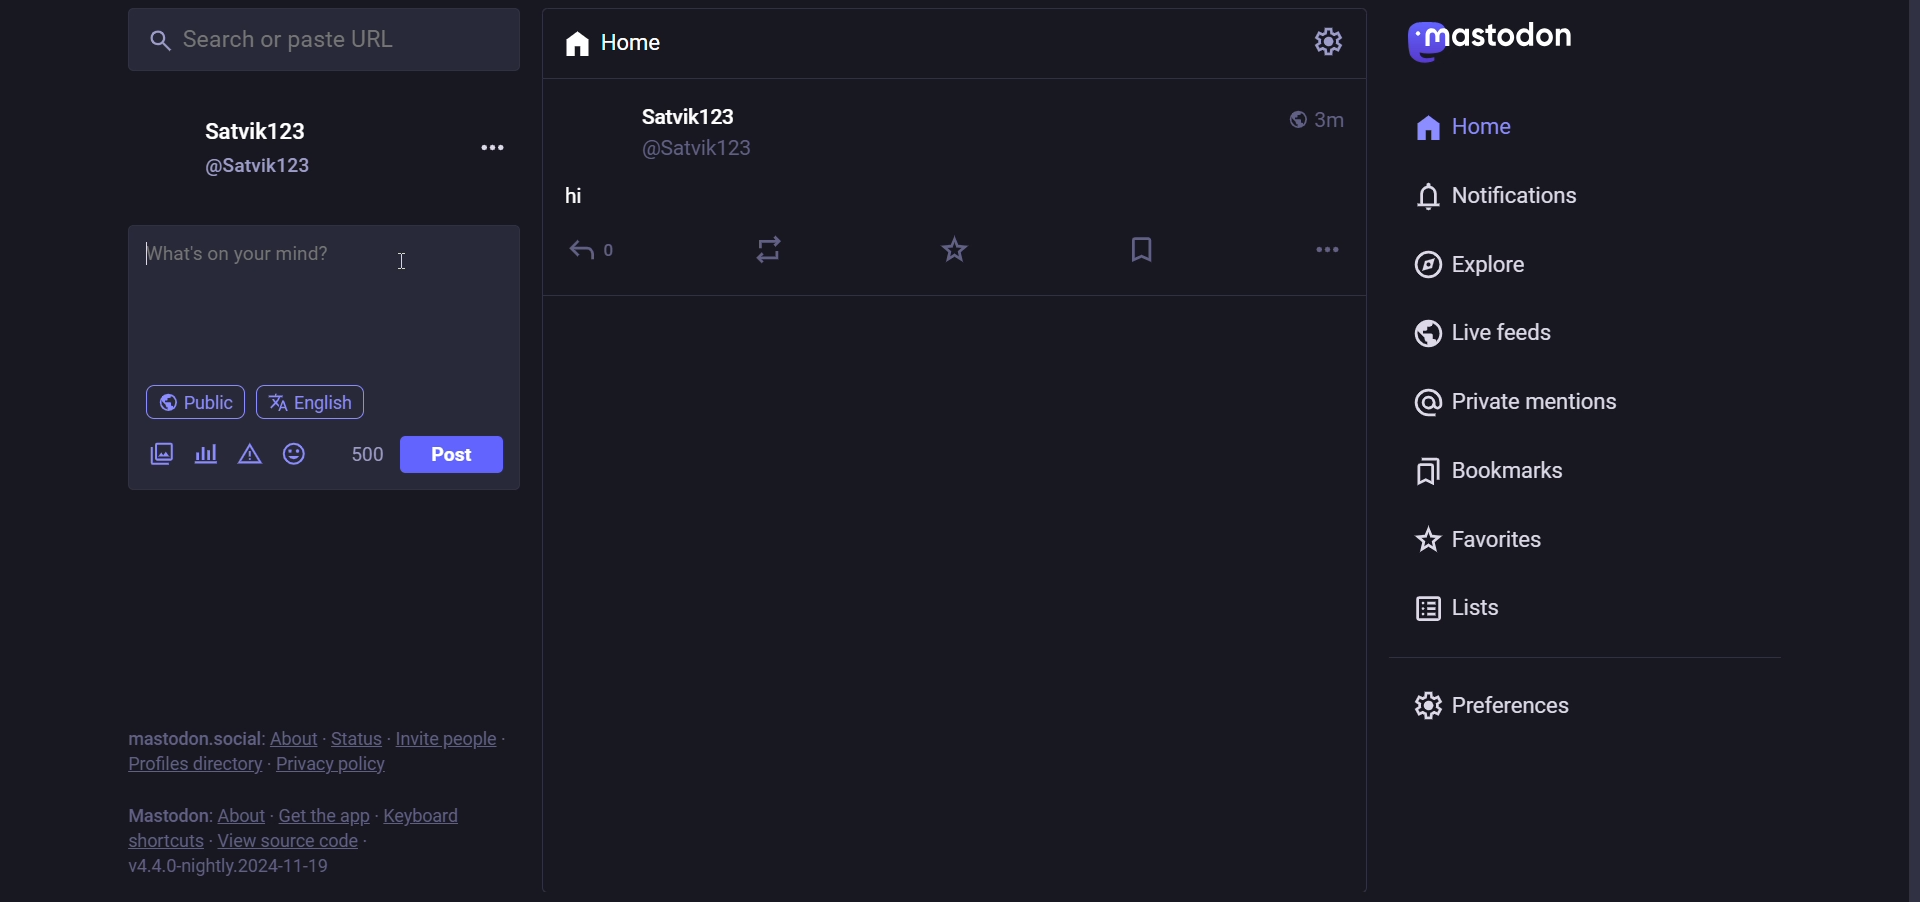 This screenshot has width=1920, height=902. What do you see at coordinates (168, 738) in the screenshot?
I see `text` at bounding box center [168, 738].